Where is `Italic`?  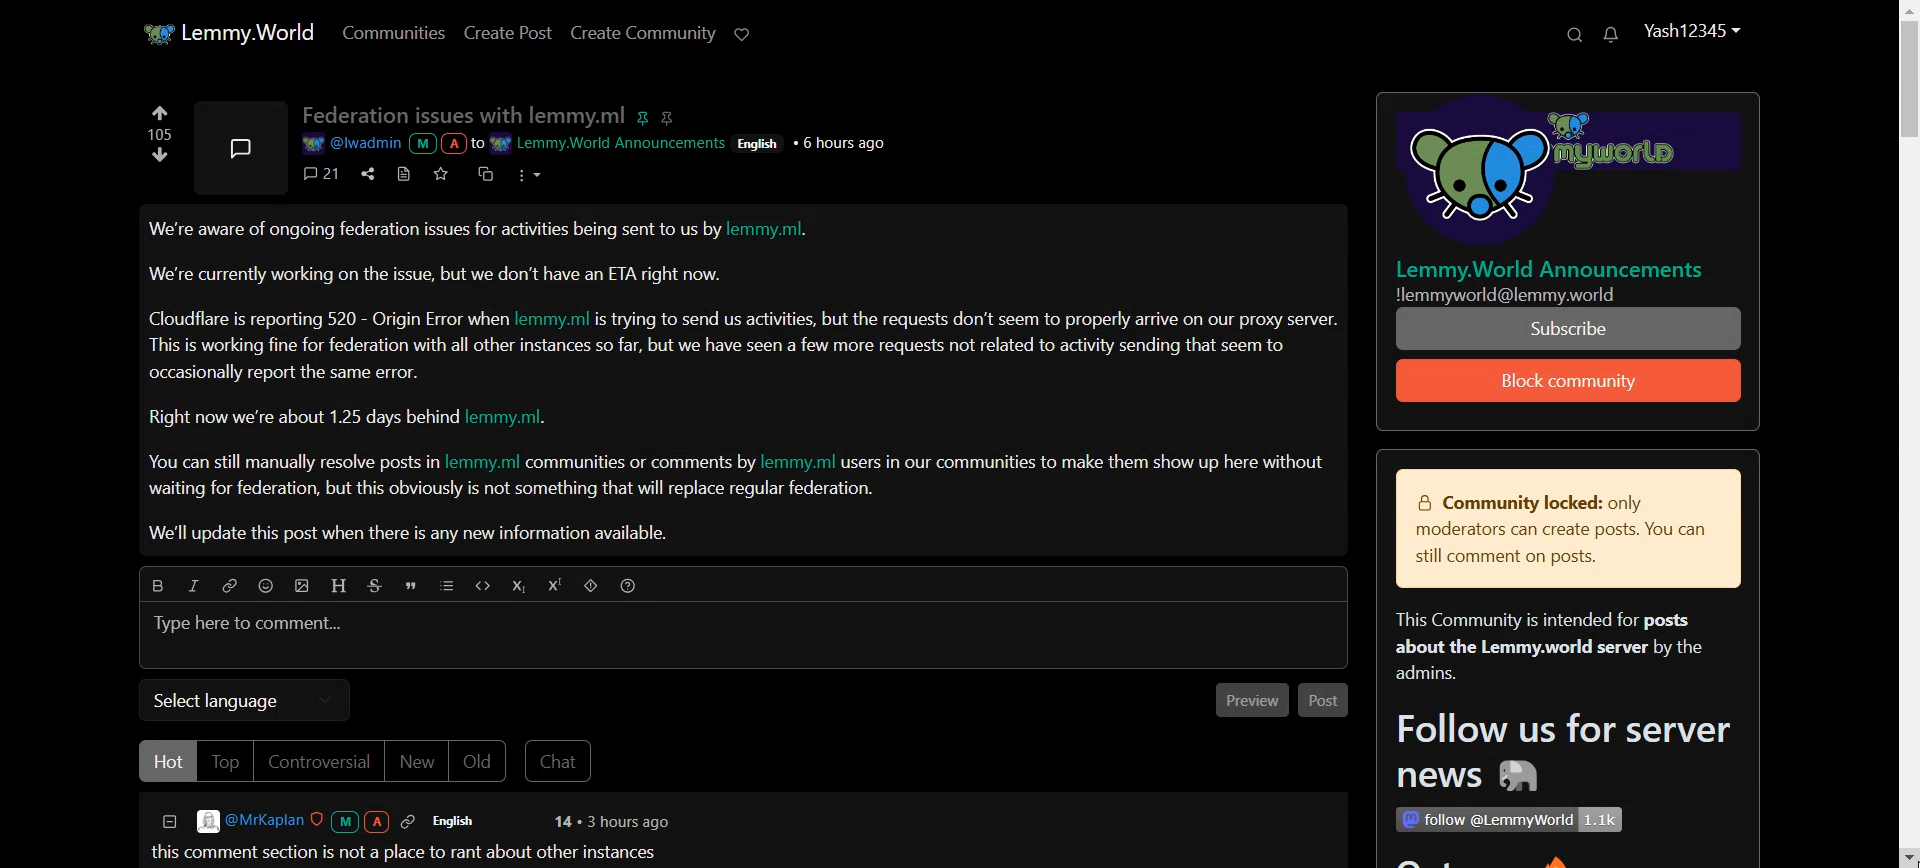
Italic is located at coordinates (194, 585).